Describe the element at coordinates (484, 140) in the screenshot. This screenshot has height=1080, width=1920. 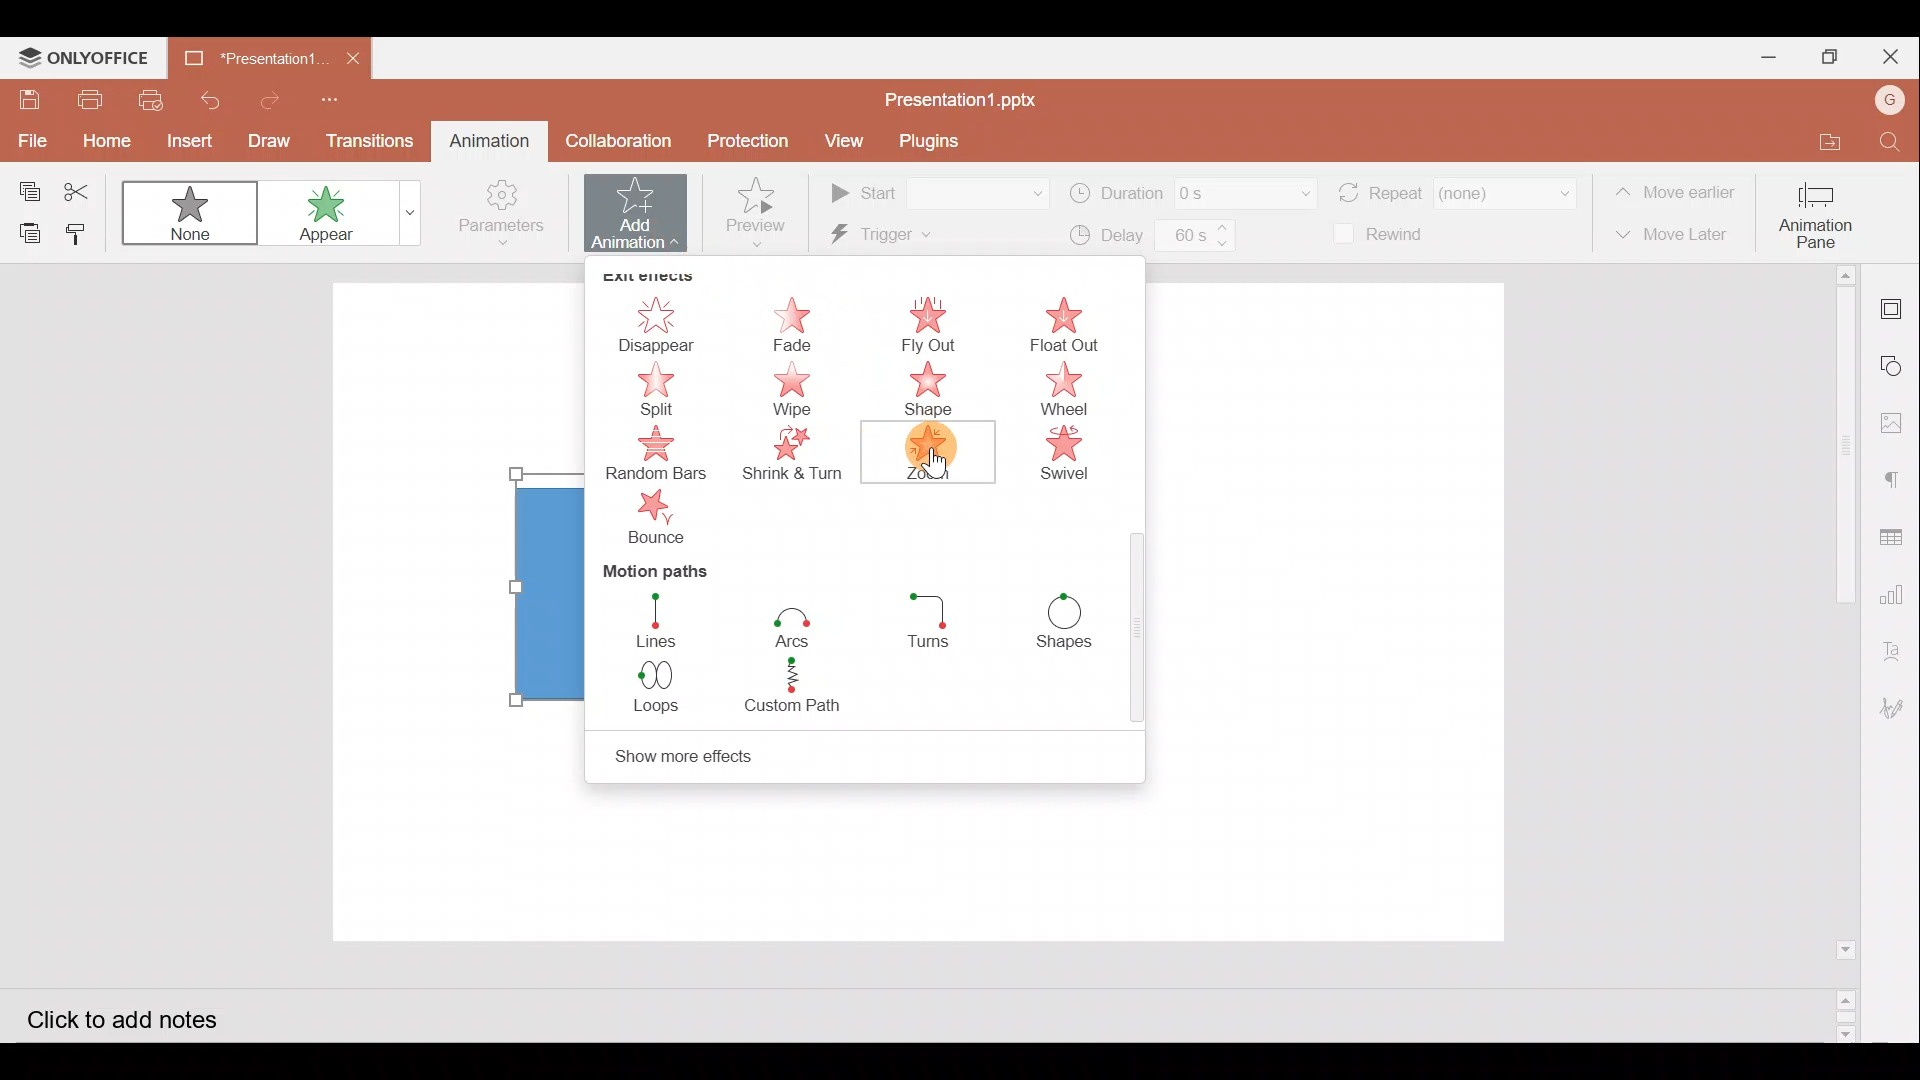
I see `Animation` at that location.